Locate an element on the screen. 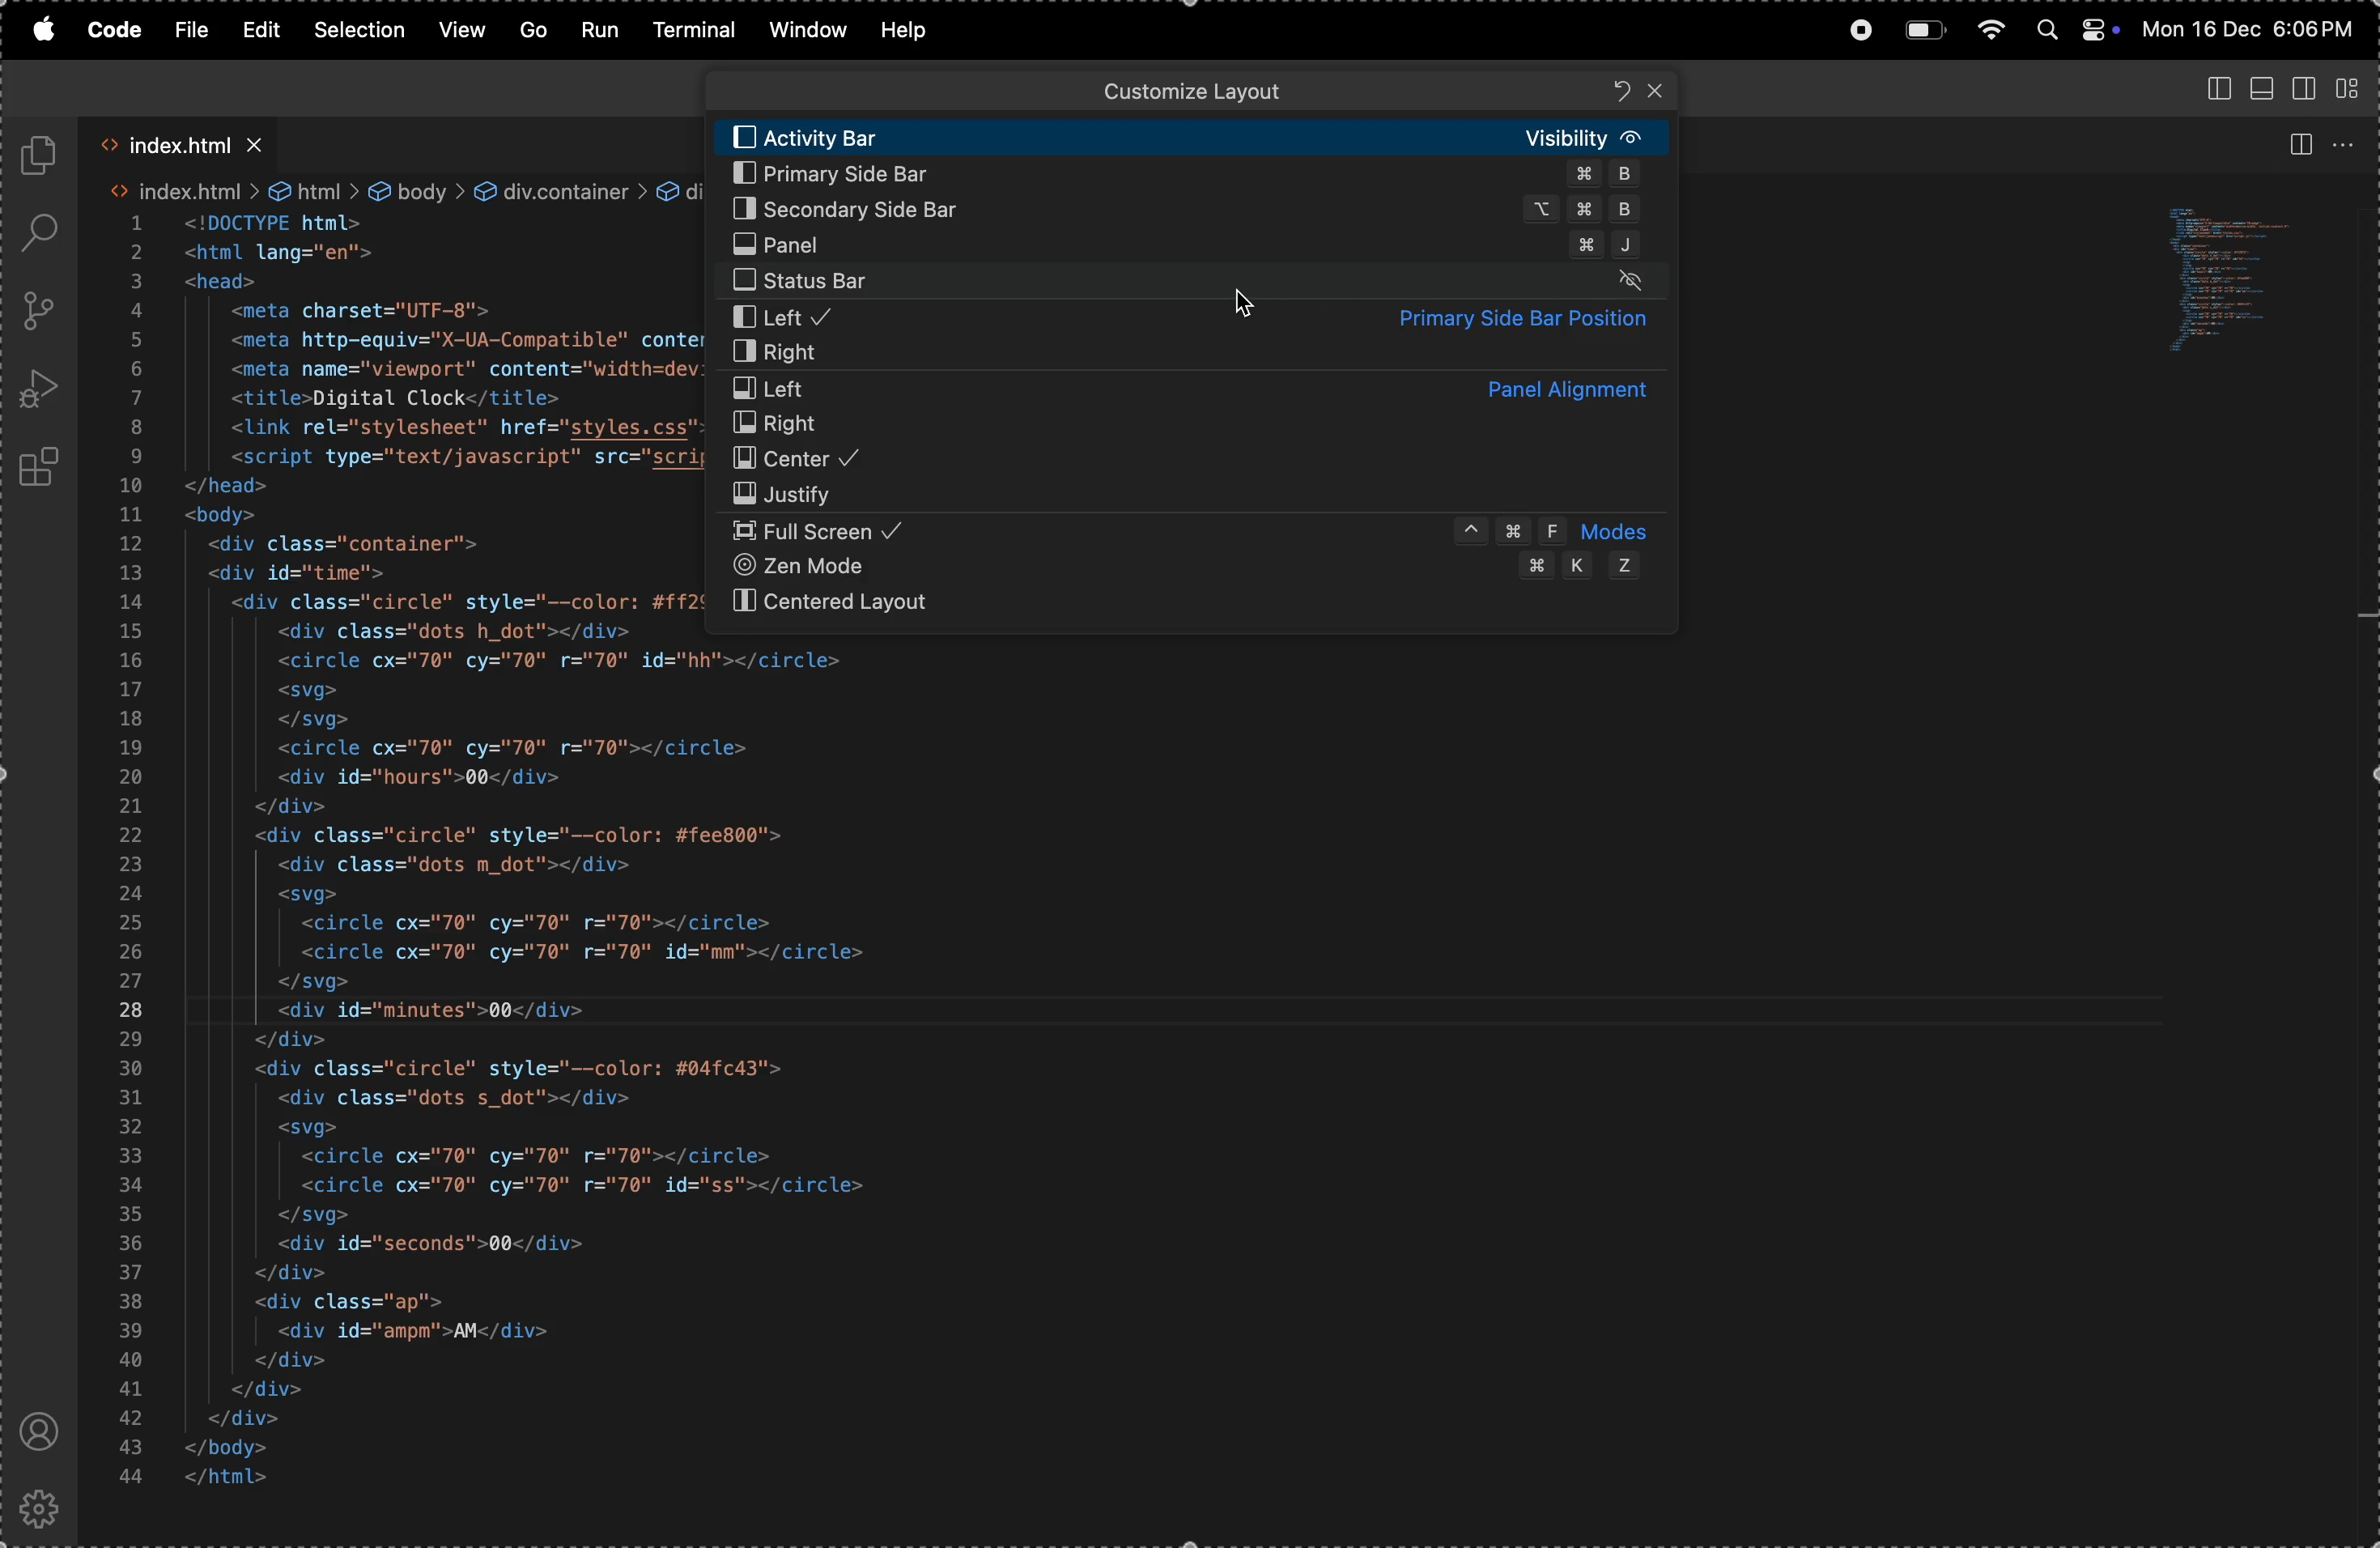  edit is located at coordinates (262, 32).